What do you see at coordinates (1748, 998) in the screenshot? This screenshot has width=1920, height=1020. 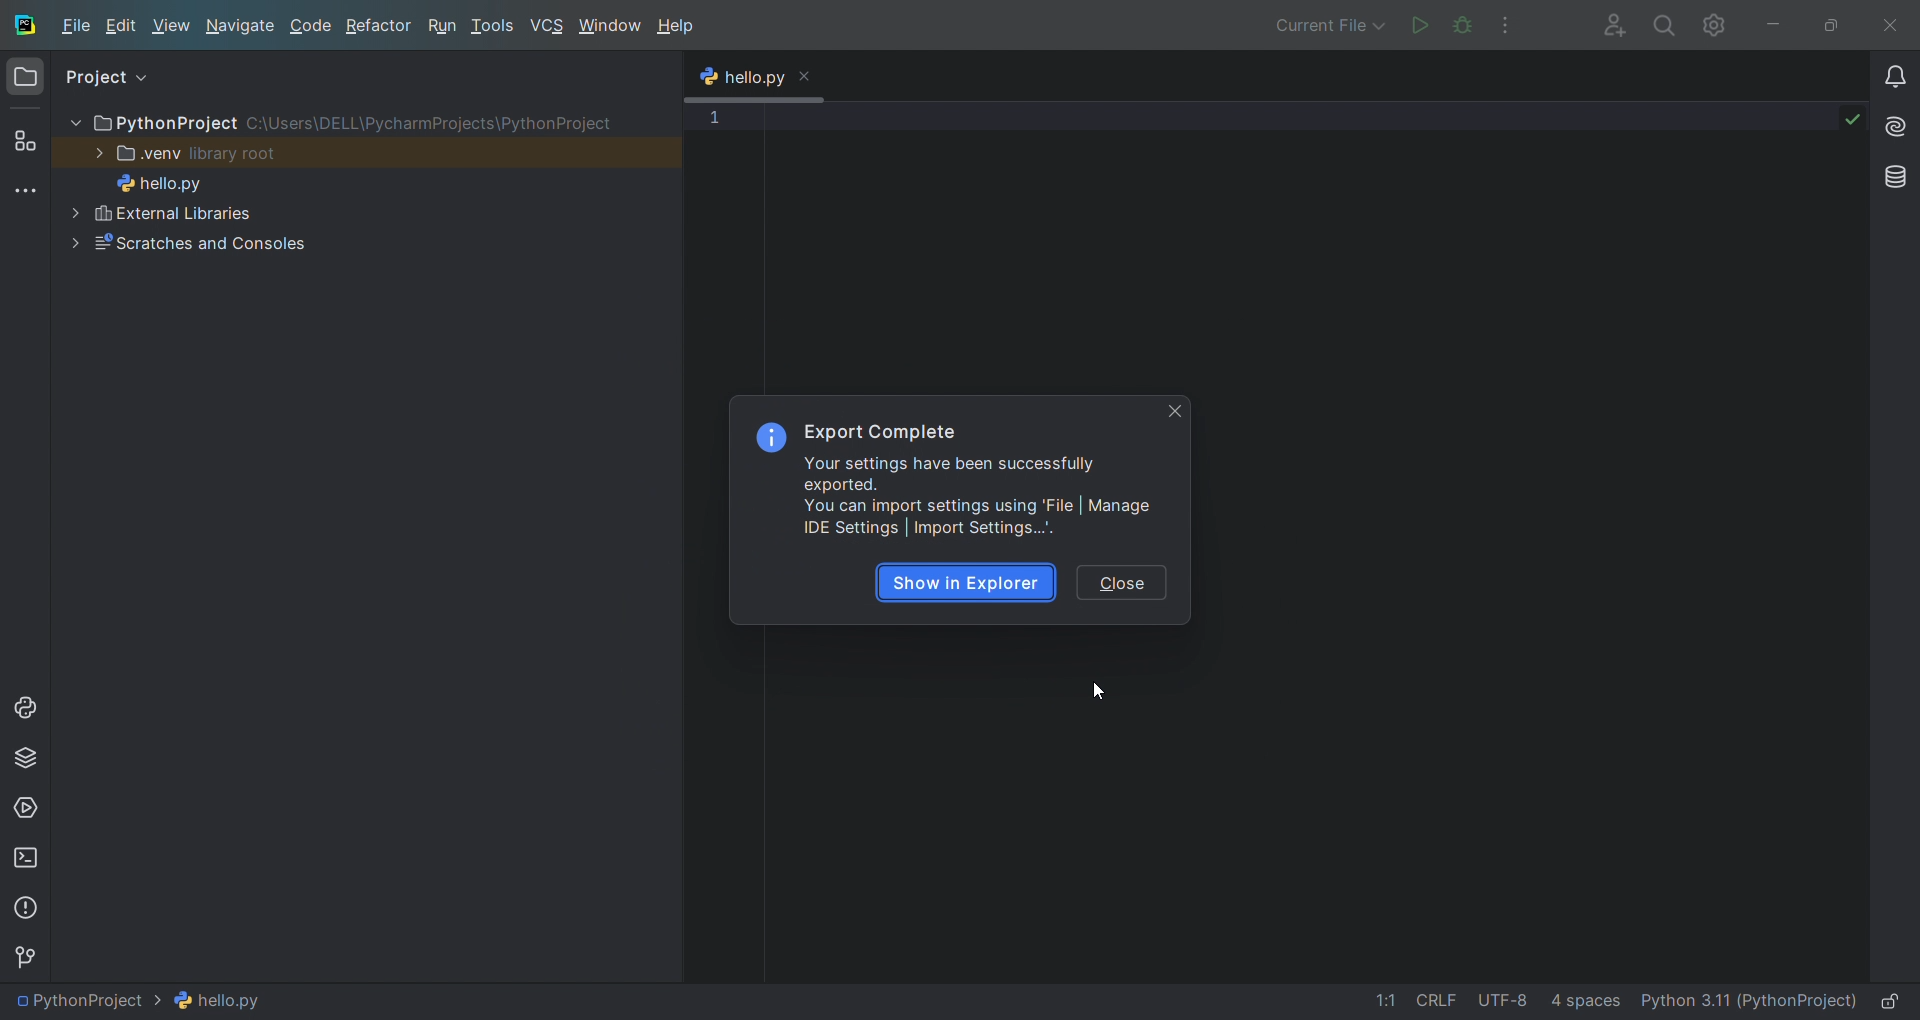 I see `interpreter` at bounding box center [1748, 998].